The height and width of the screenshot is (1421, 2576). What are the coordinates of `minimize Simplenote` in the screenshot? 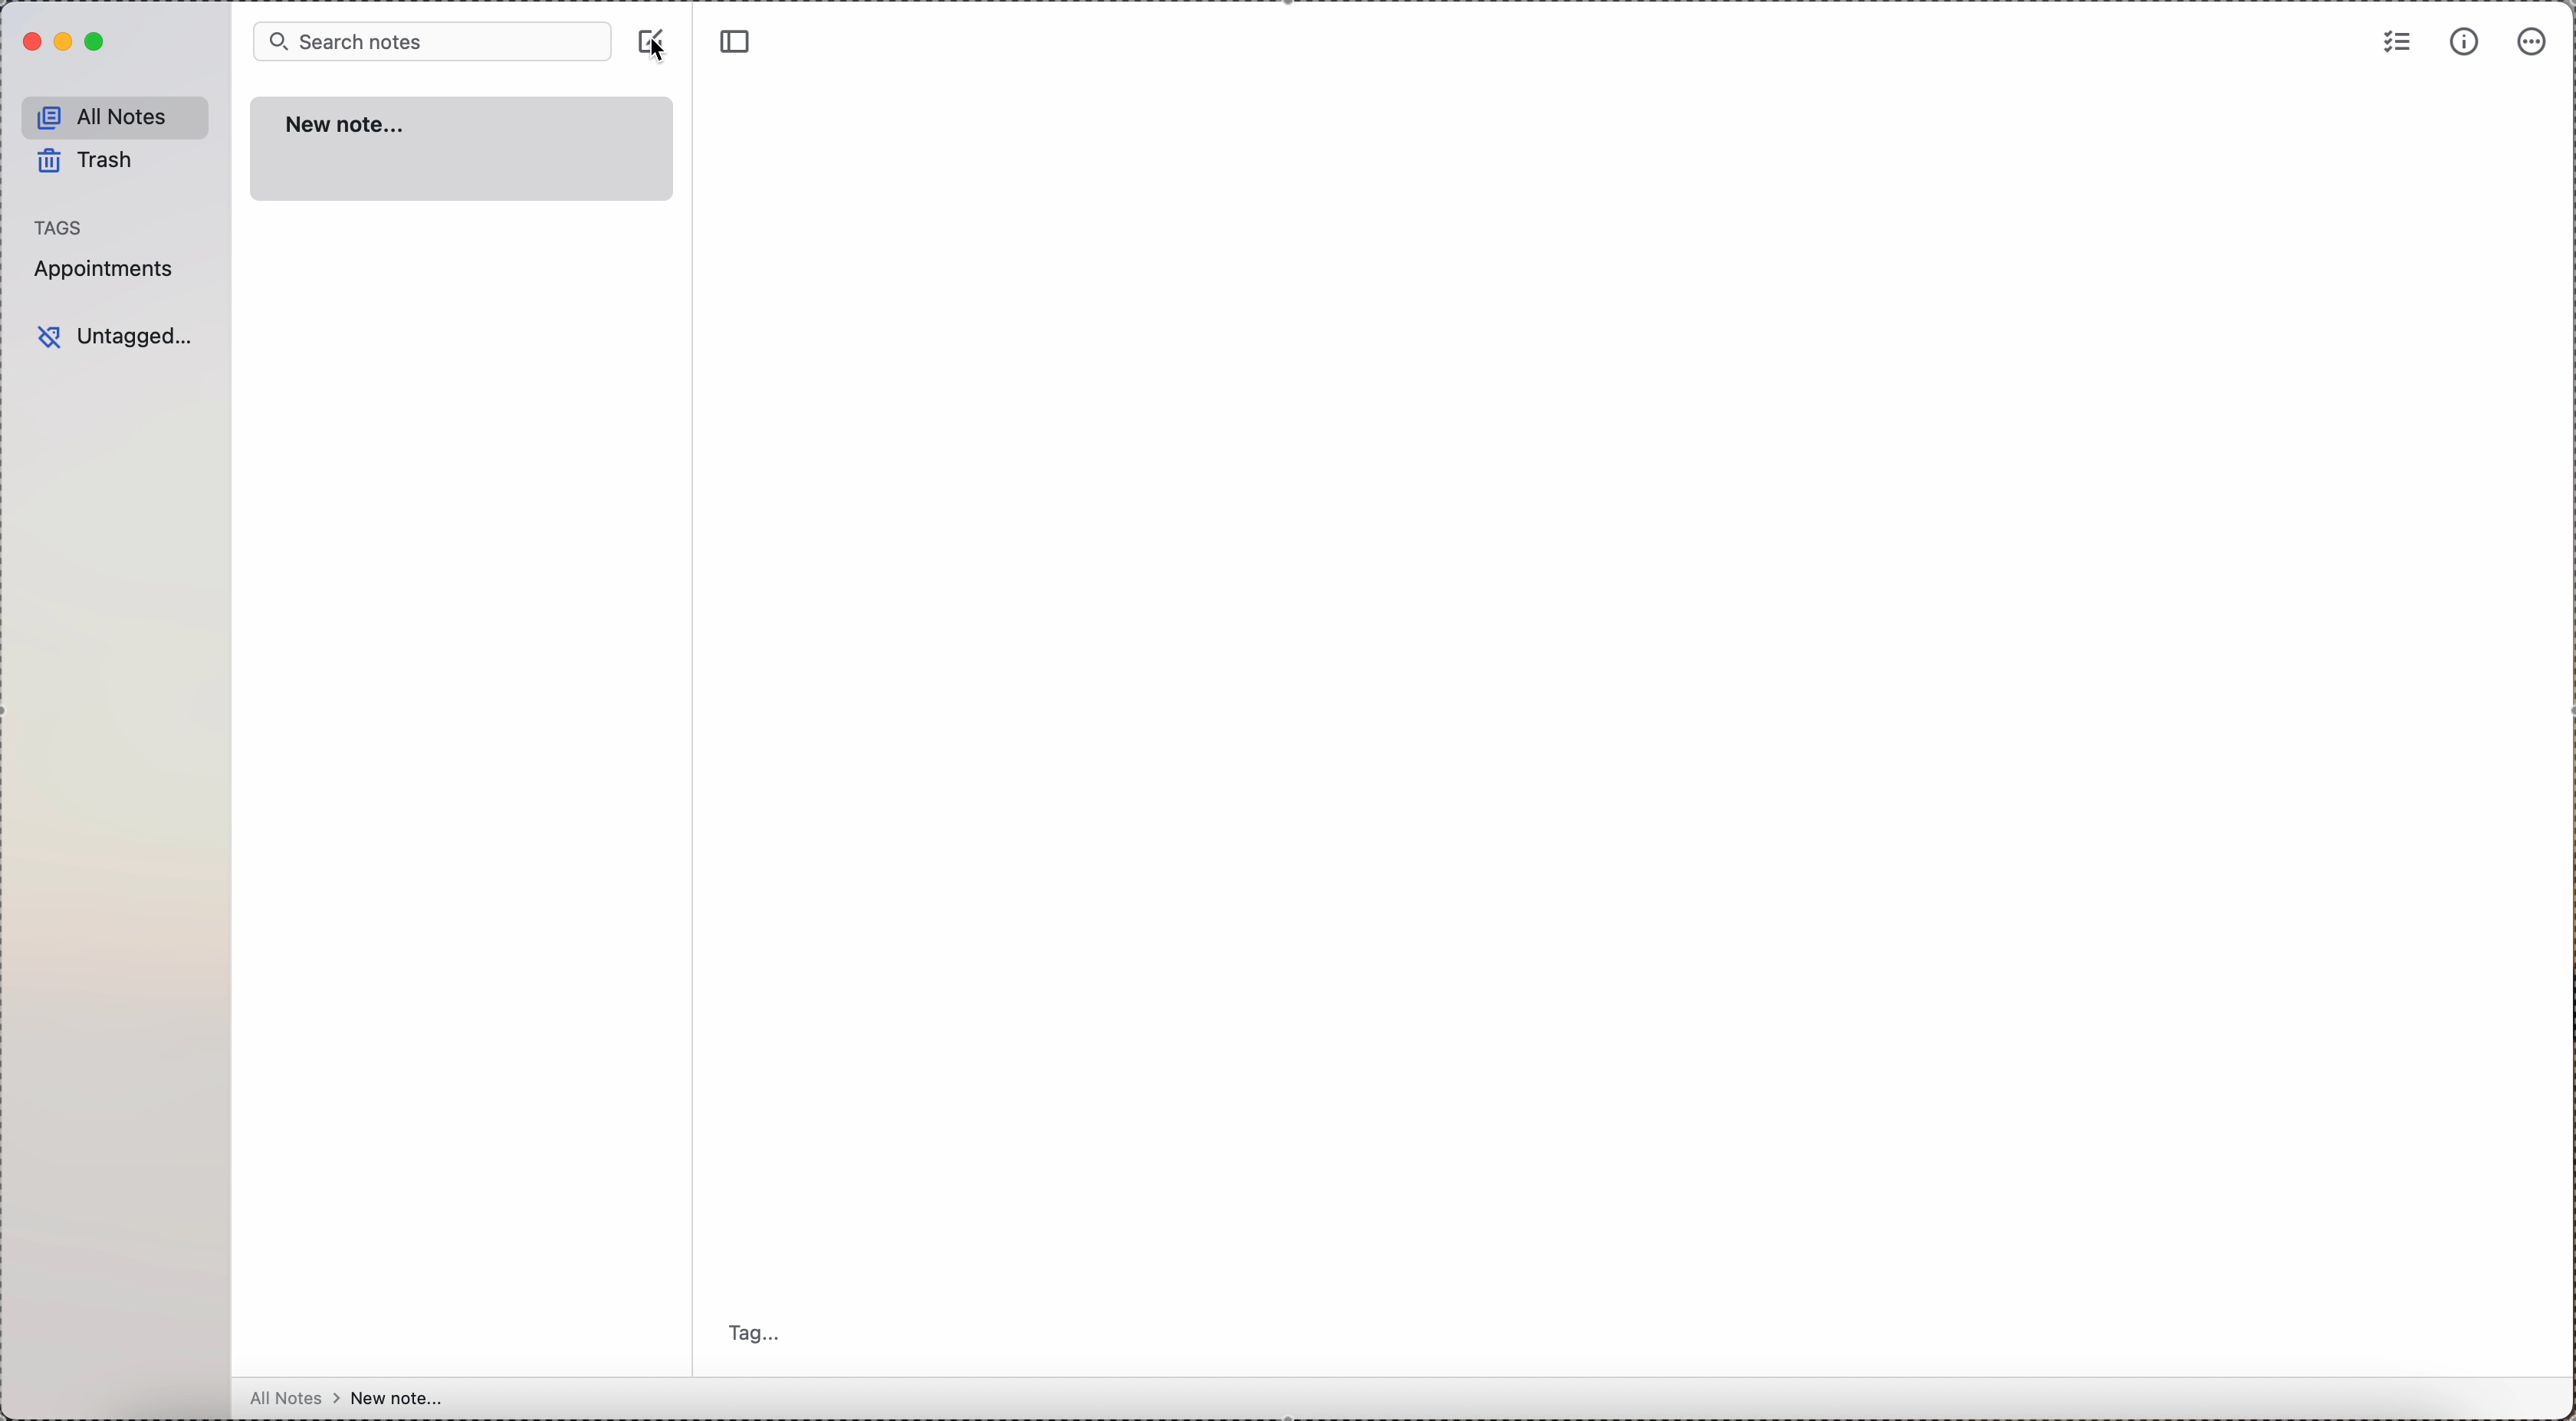 It's located at (66, 41).